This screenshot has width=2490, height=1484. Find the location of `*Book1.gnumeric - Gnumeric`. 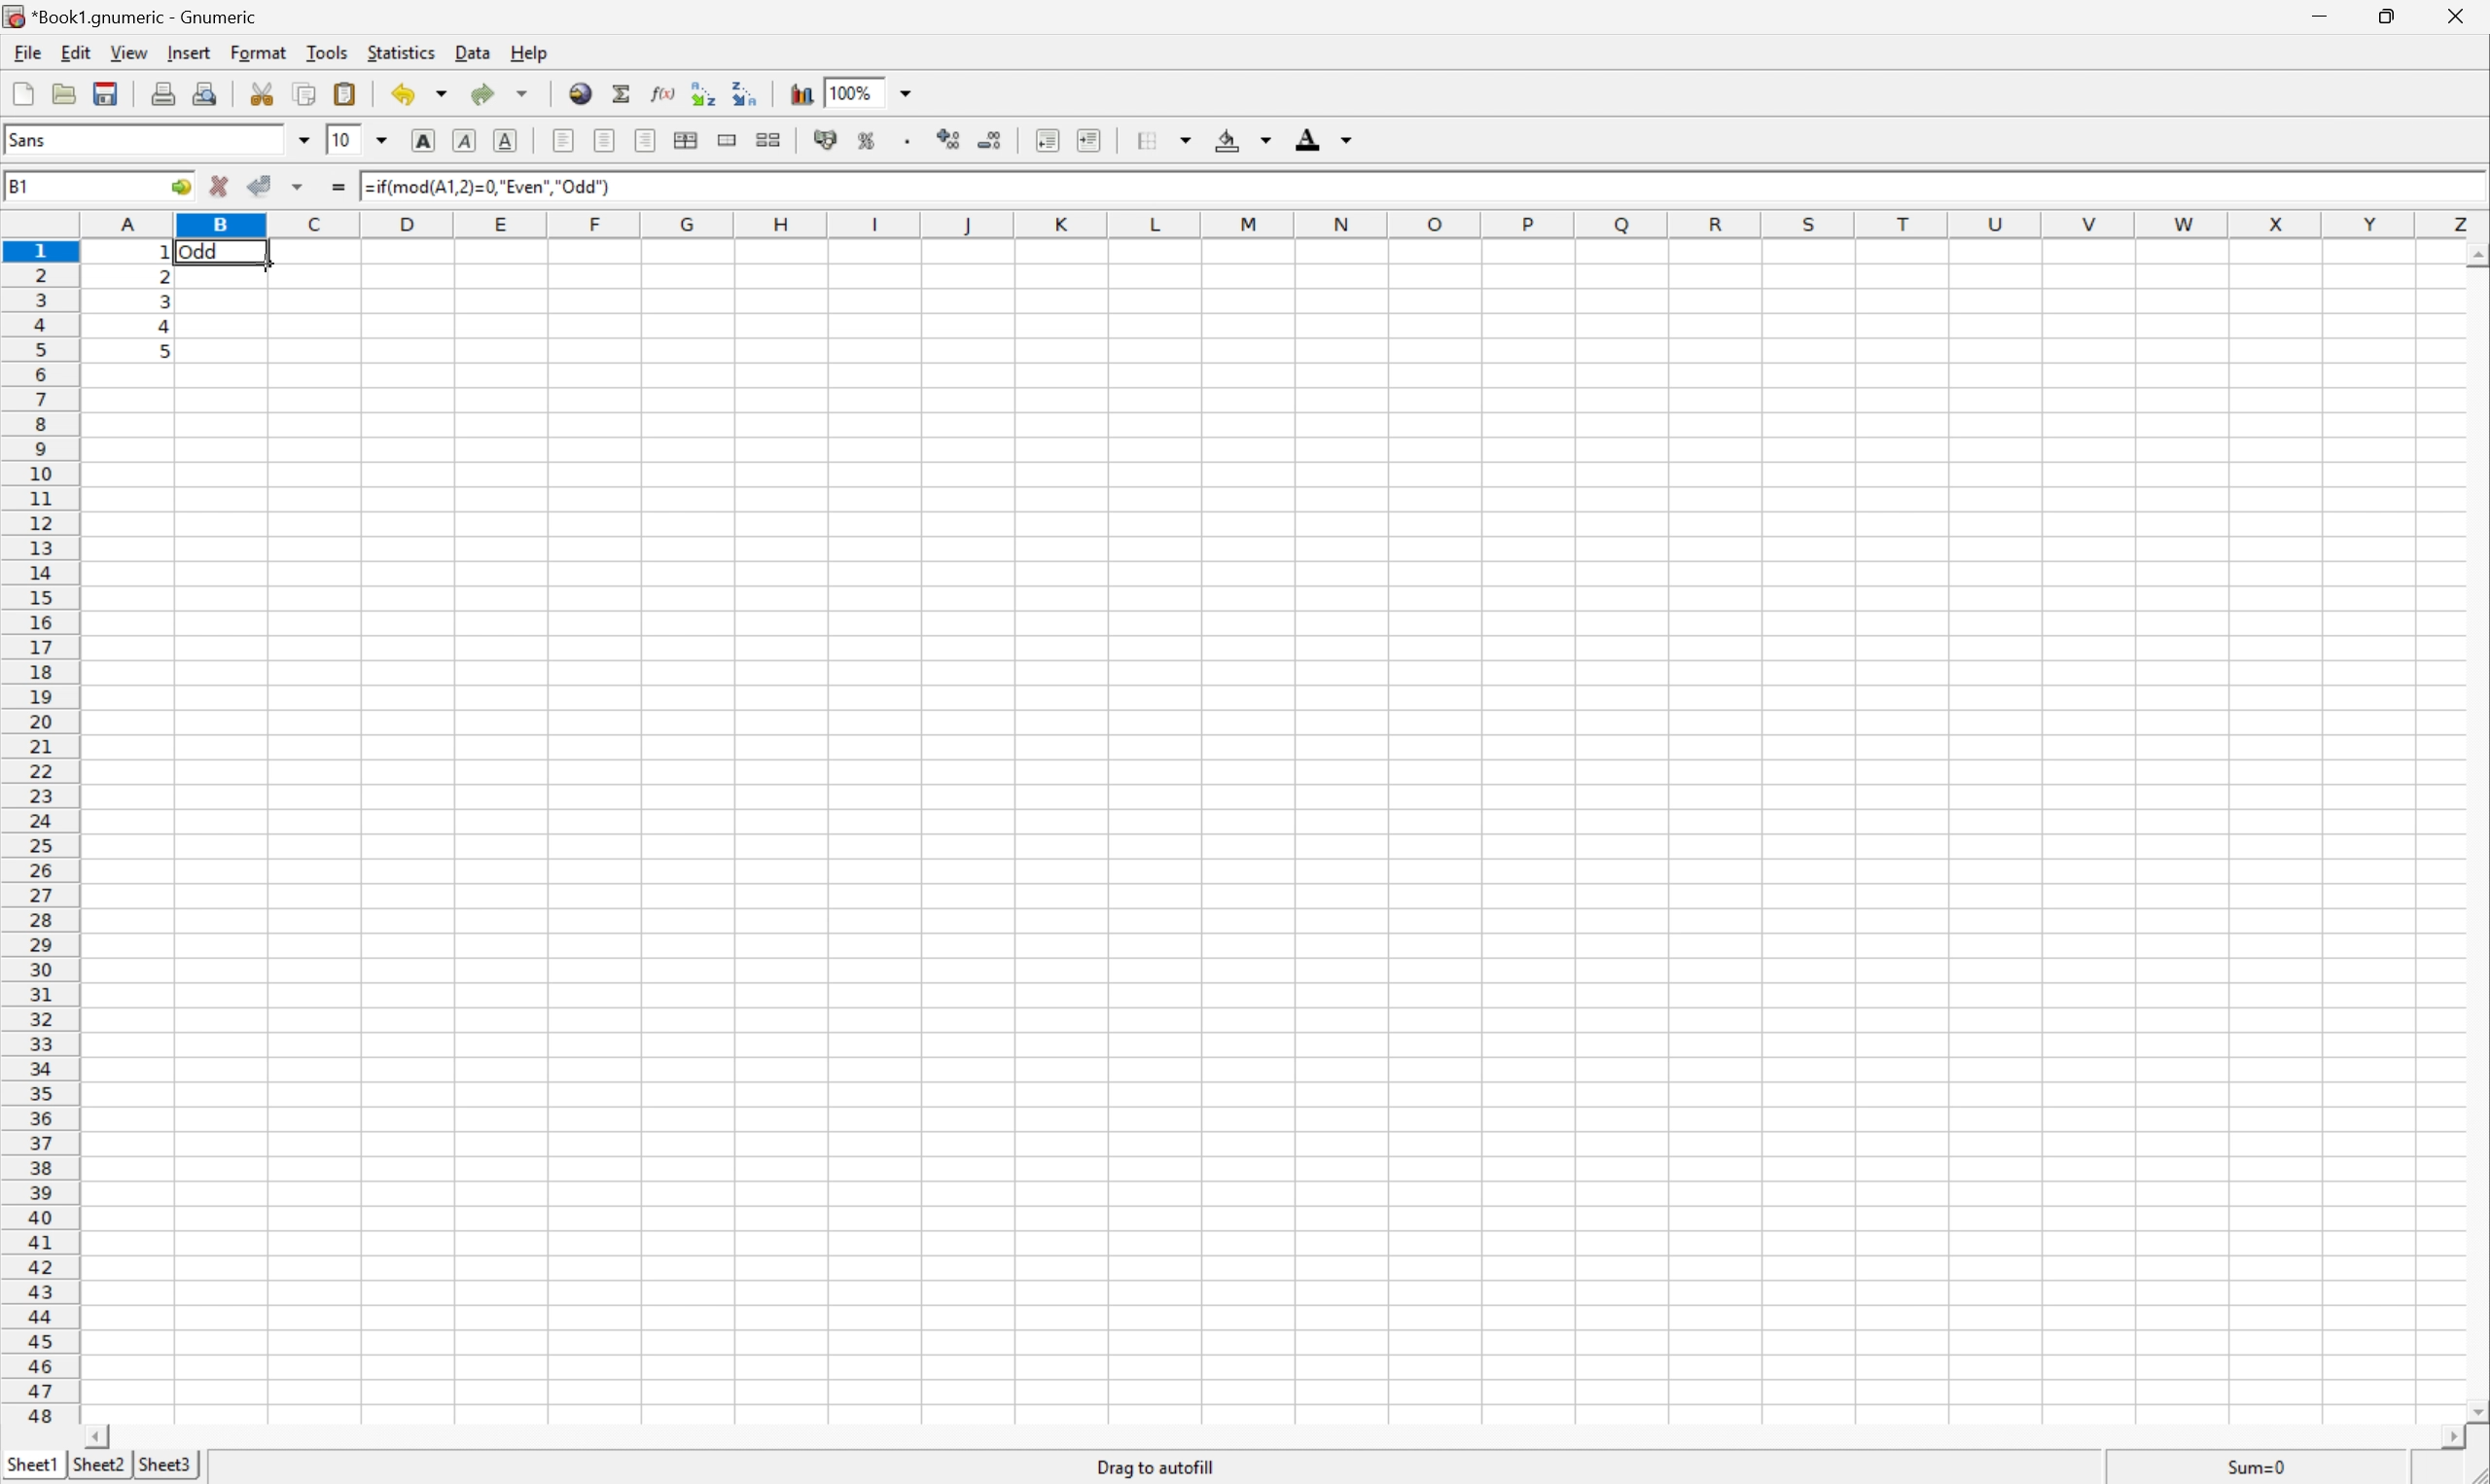

*Book1.gnumeric - Gnumeric is located at coordinates (137, 17).